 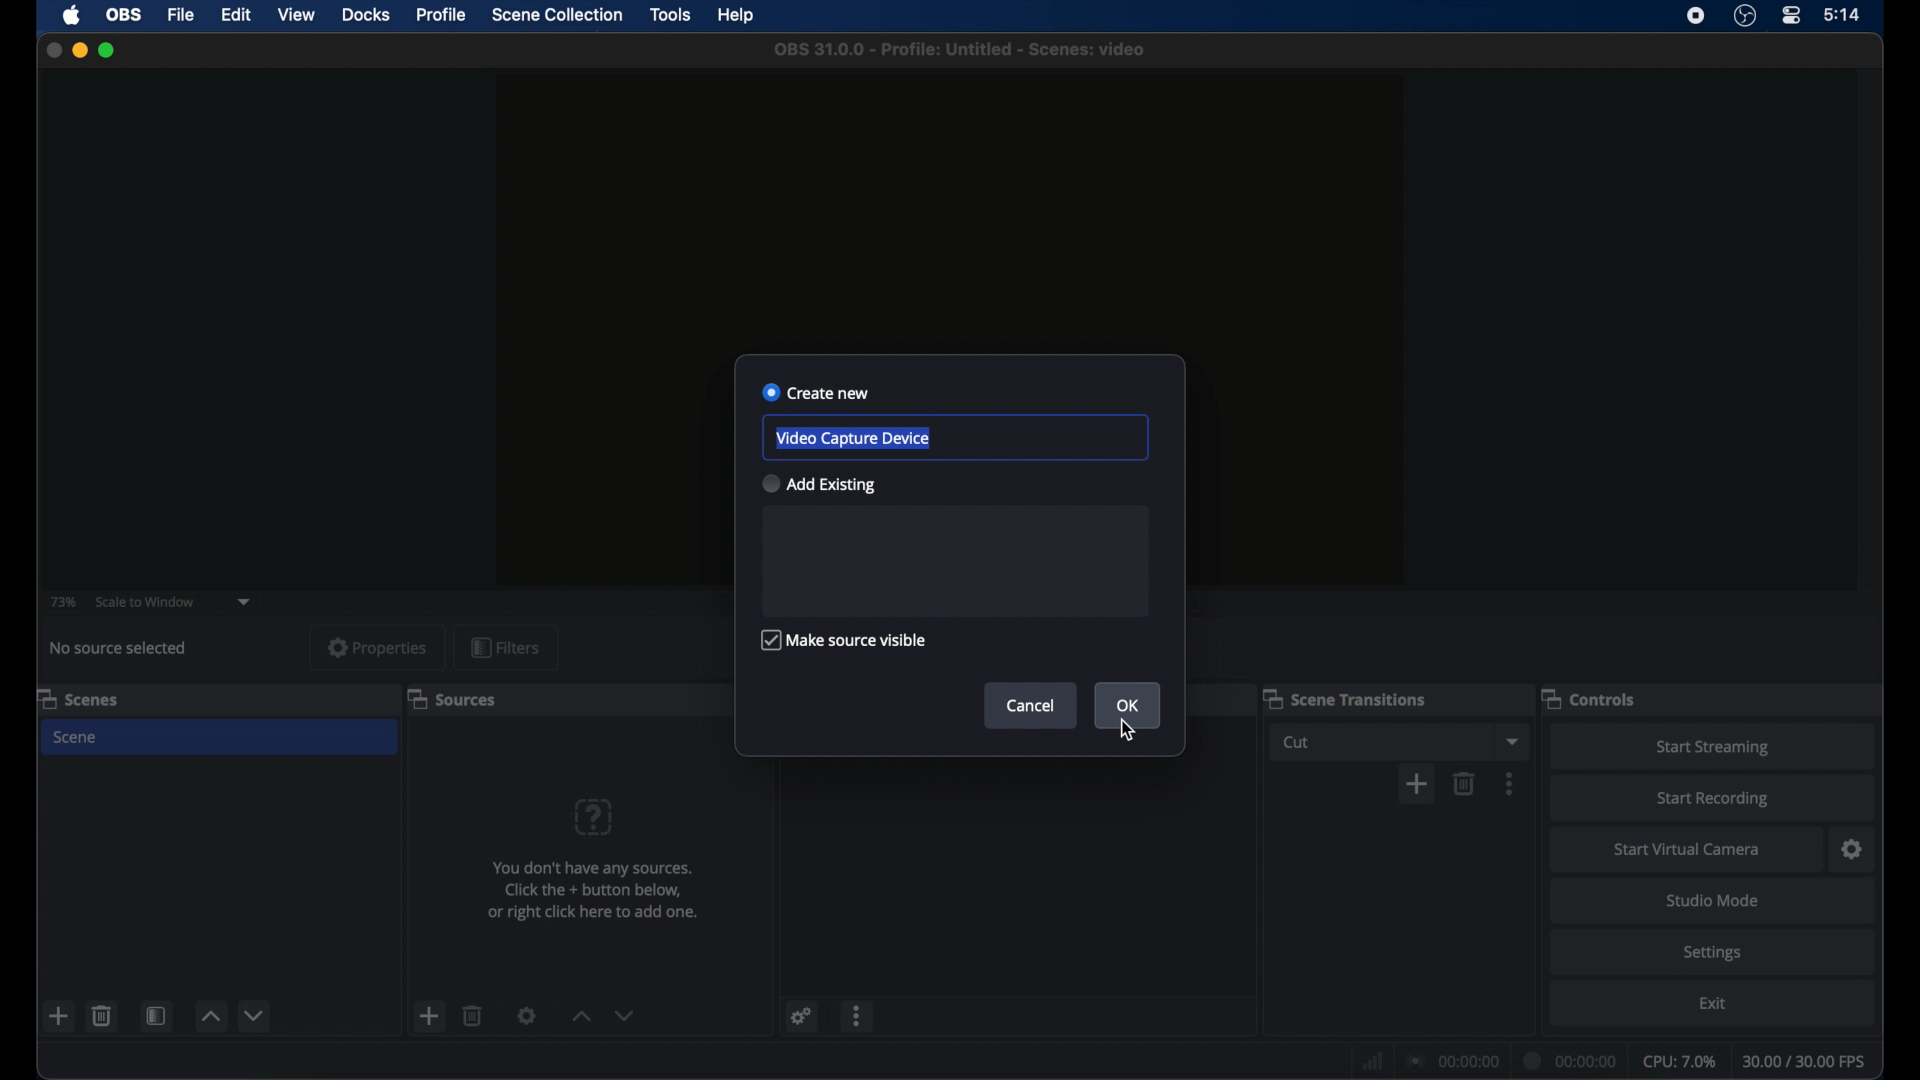 What do you see at coordinates (1033, 705) in the screenshot?
I see `cancel` at bounding box center [1033, 705].